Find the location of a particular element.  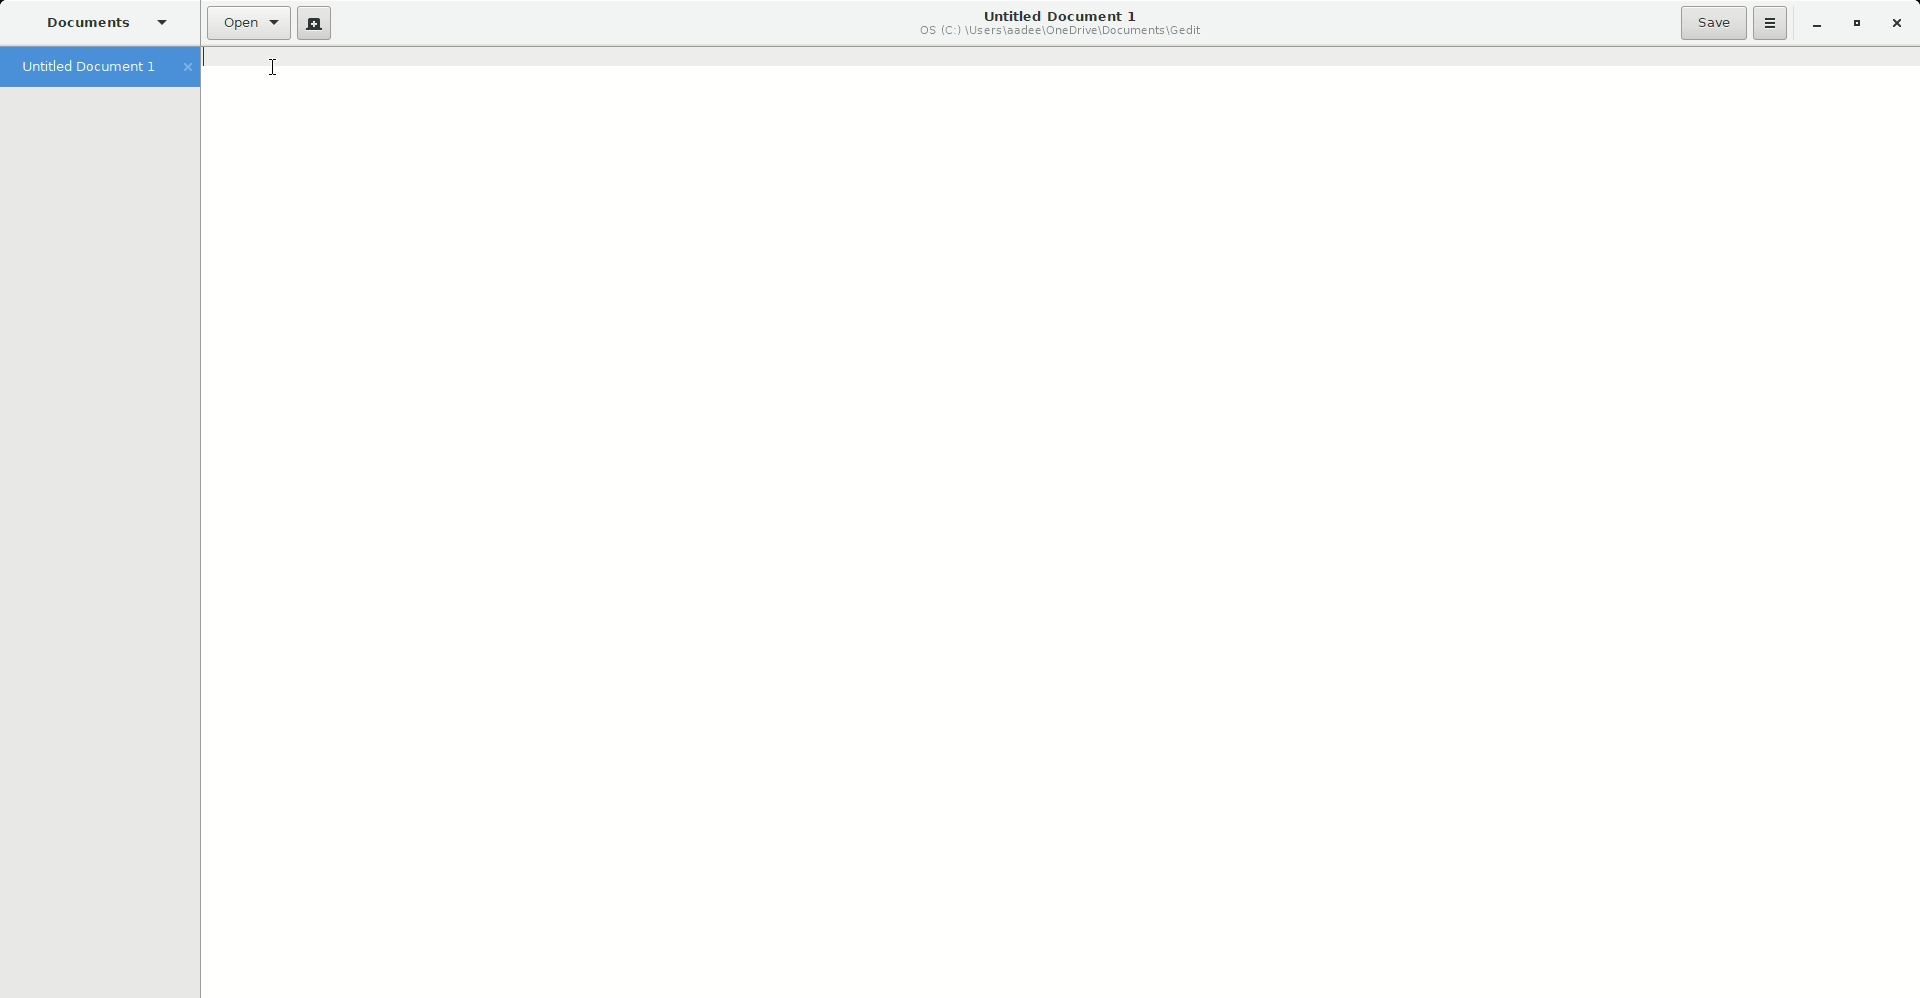

Save is located at coordinates (1713, 22).